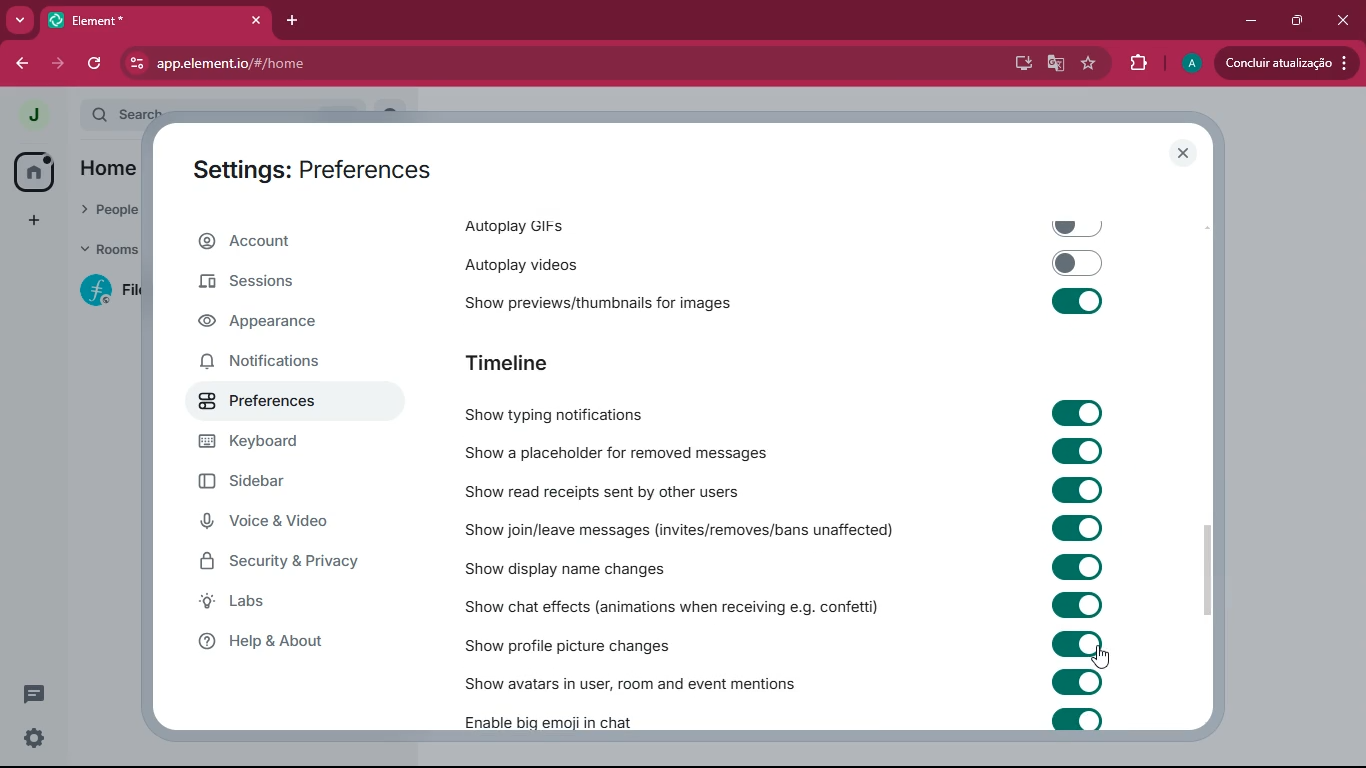 The height and width of the screenshot is (768, 1366). Describe the element at coordinates (272, 287) in the screenshot. I see `sessions` at that location.